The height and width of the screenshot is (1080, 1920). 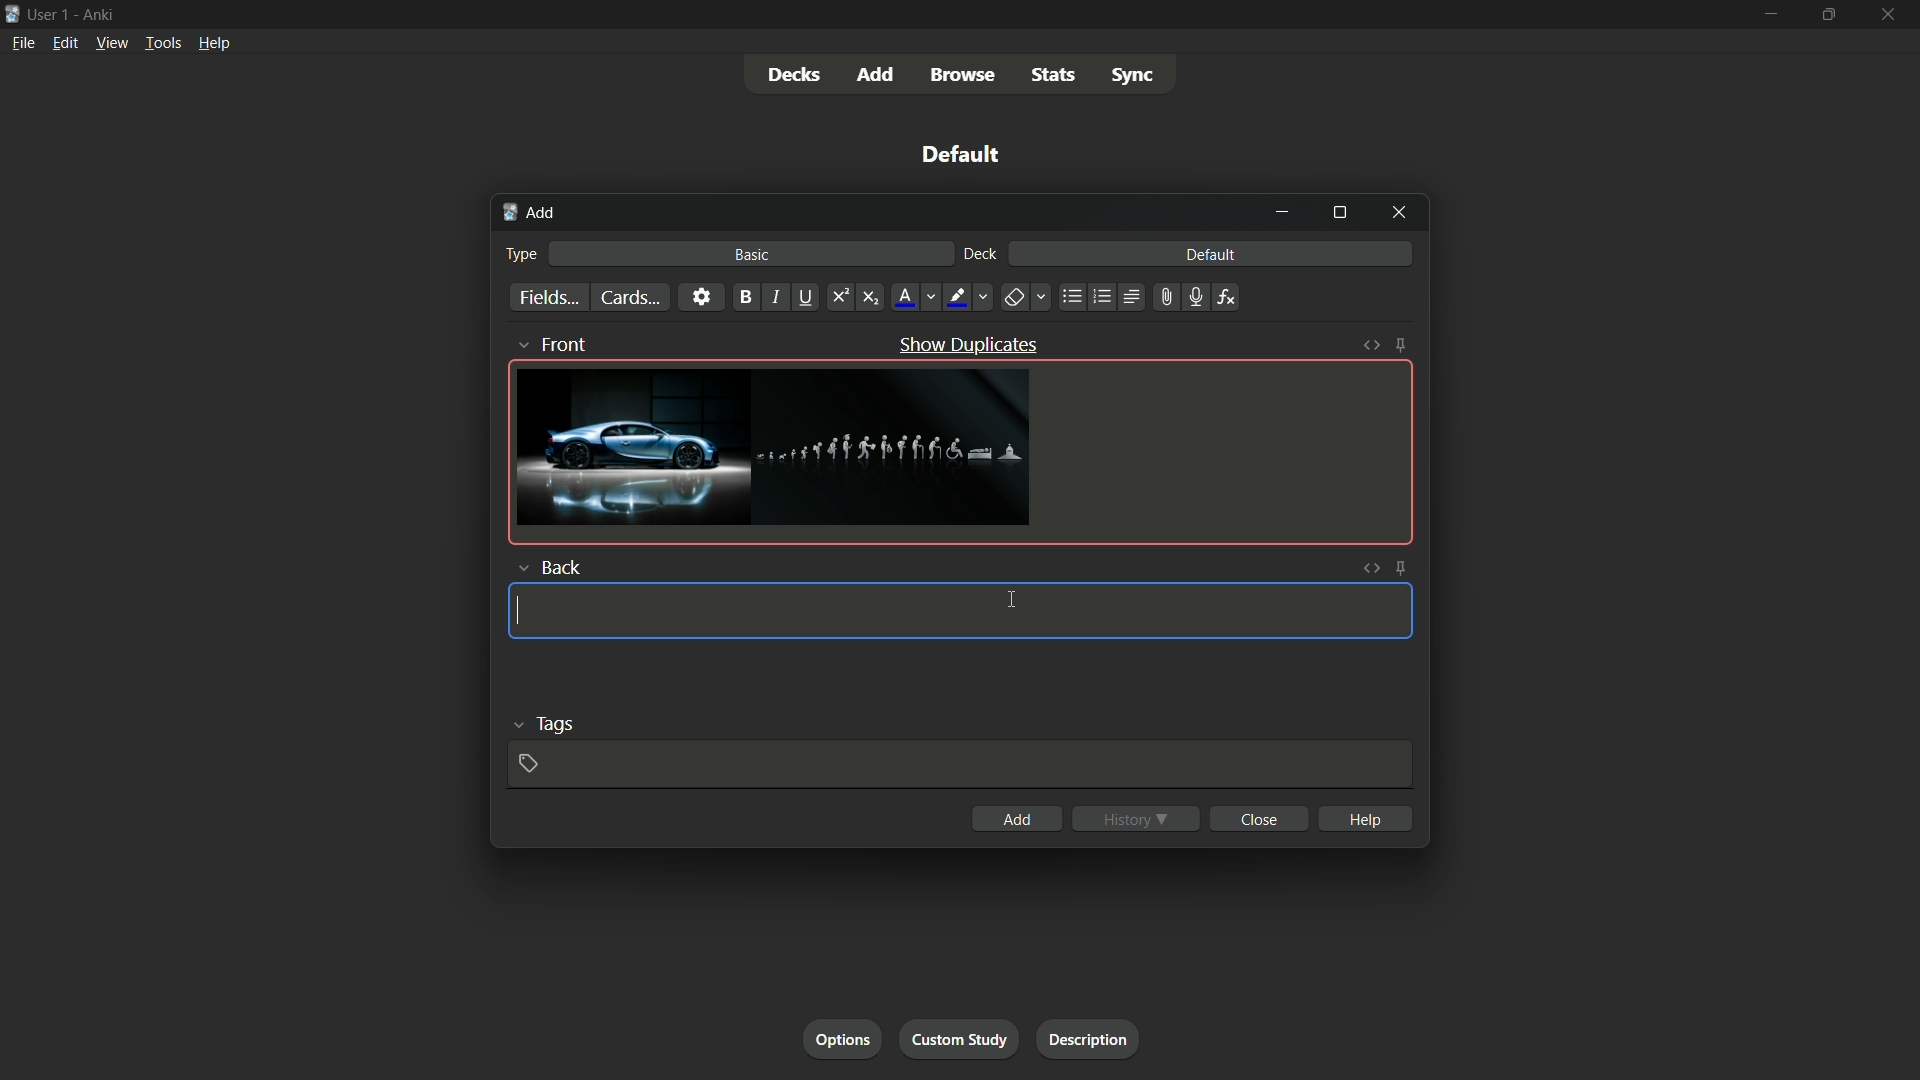 I want to click on front, so click(x=556, y=342).